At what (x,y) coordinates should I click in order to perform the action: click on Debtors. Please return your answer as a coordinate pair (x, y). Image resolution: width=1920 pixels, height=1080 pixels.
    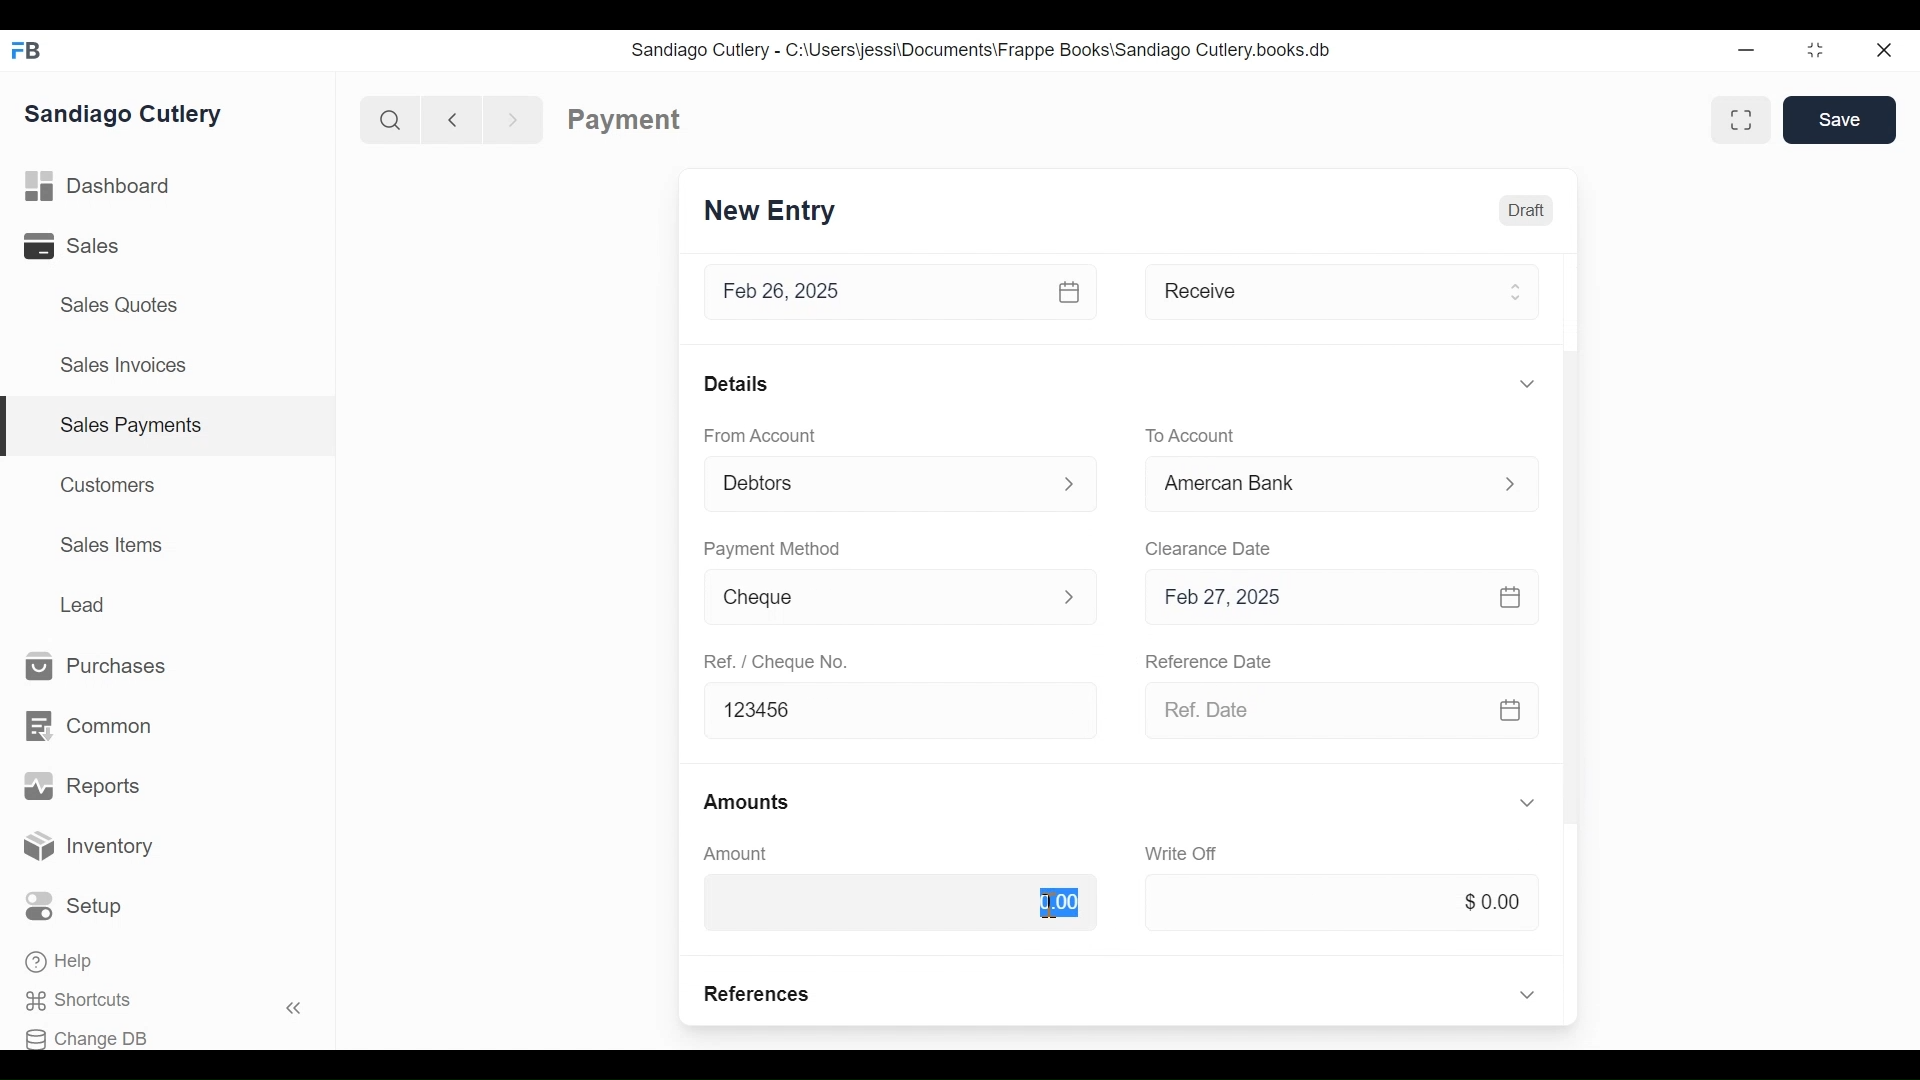
    Looking at the image, I should click on (875, 481).